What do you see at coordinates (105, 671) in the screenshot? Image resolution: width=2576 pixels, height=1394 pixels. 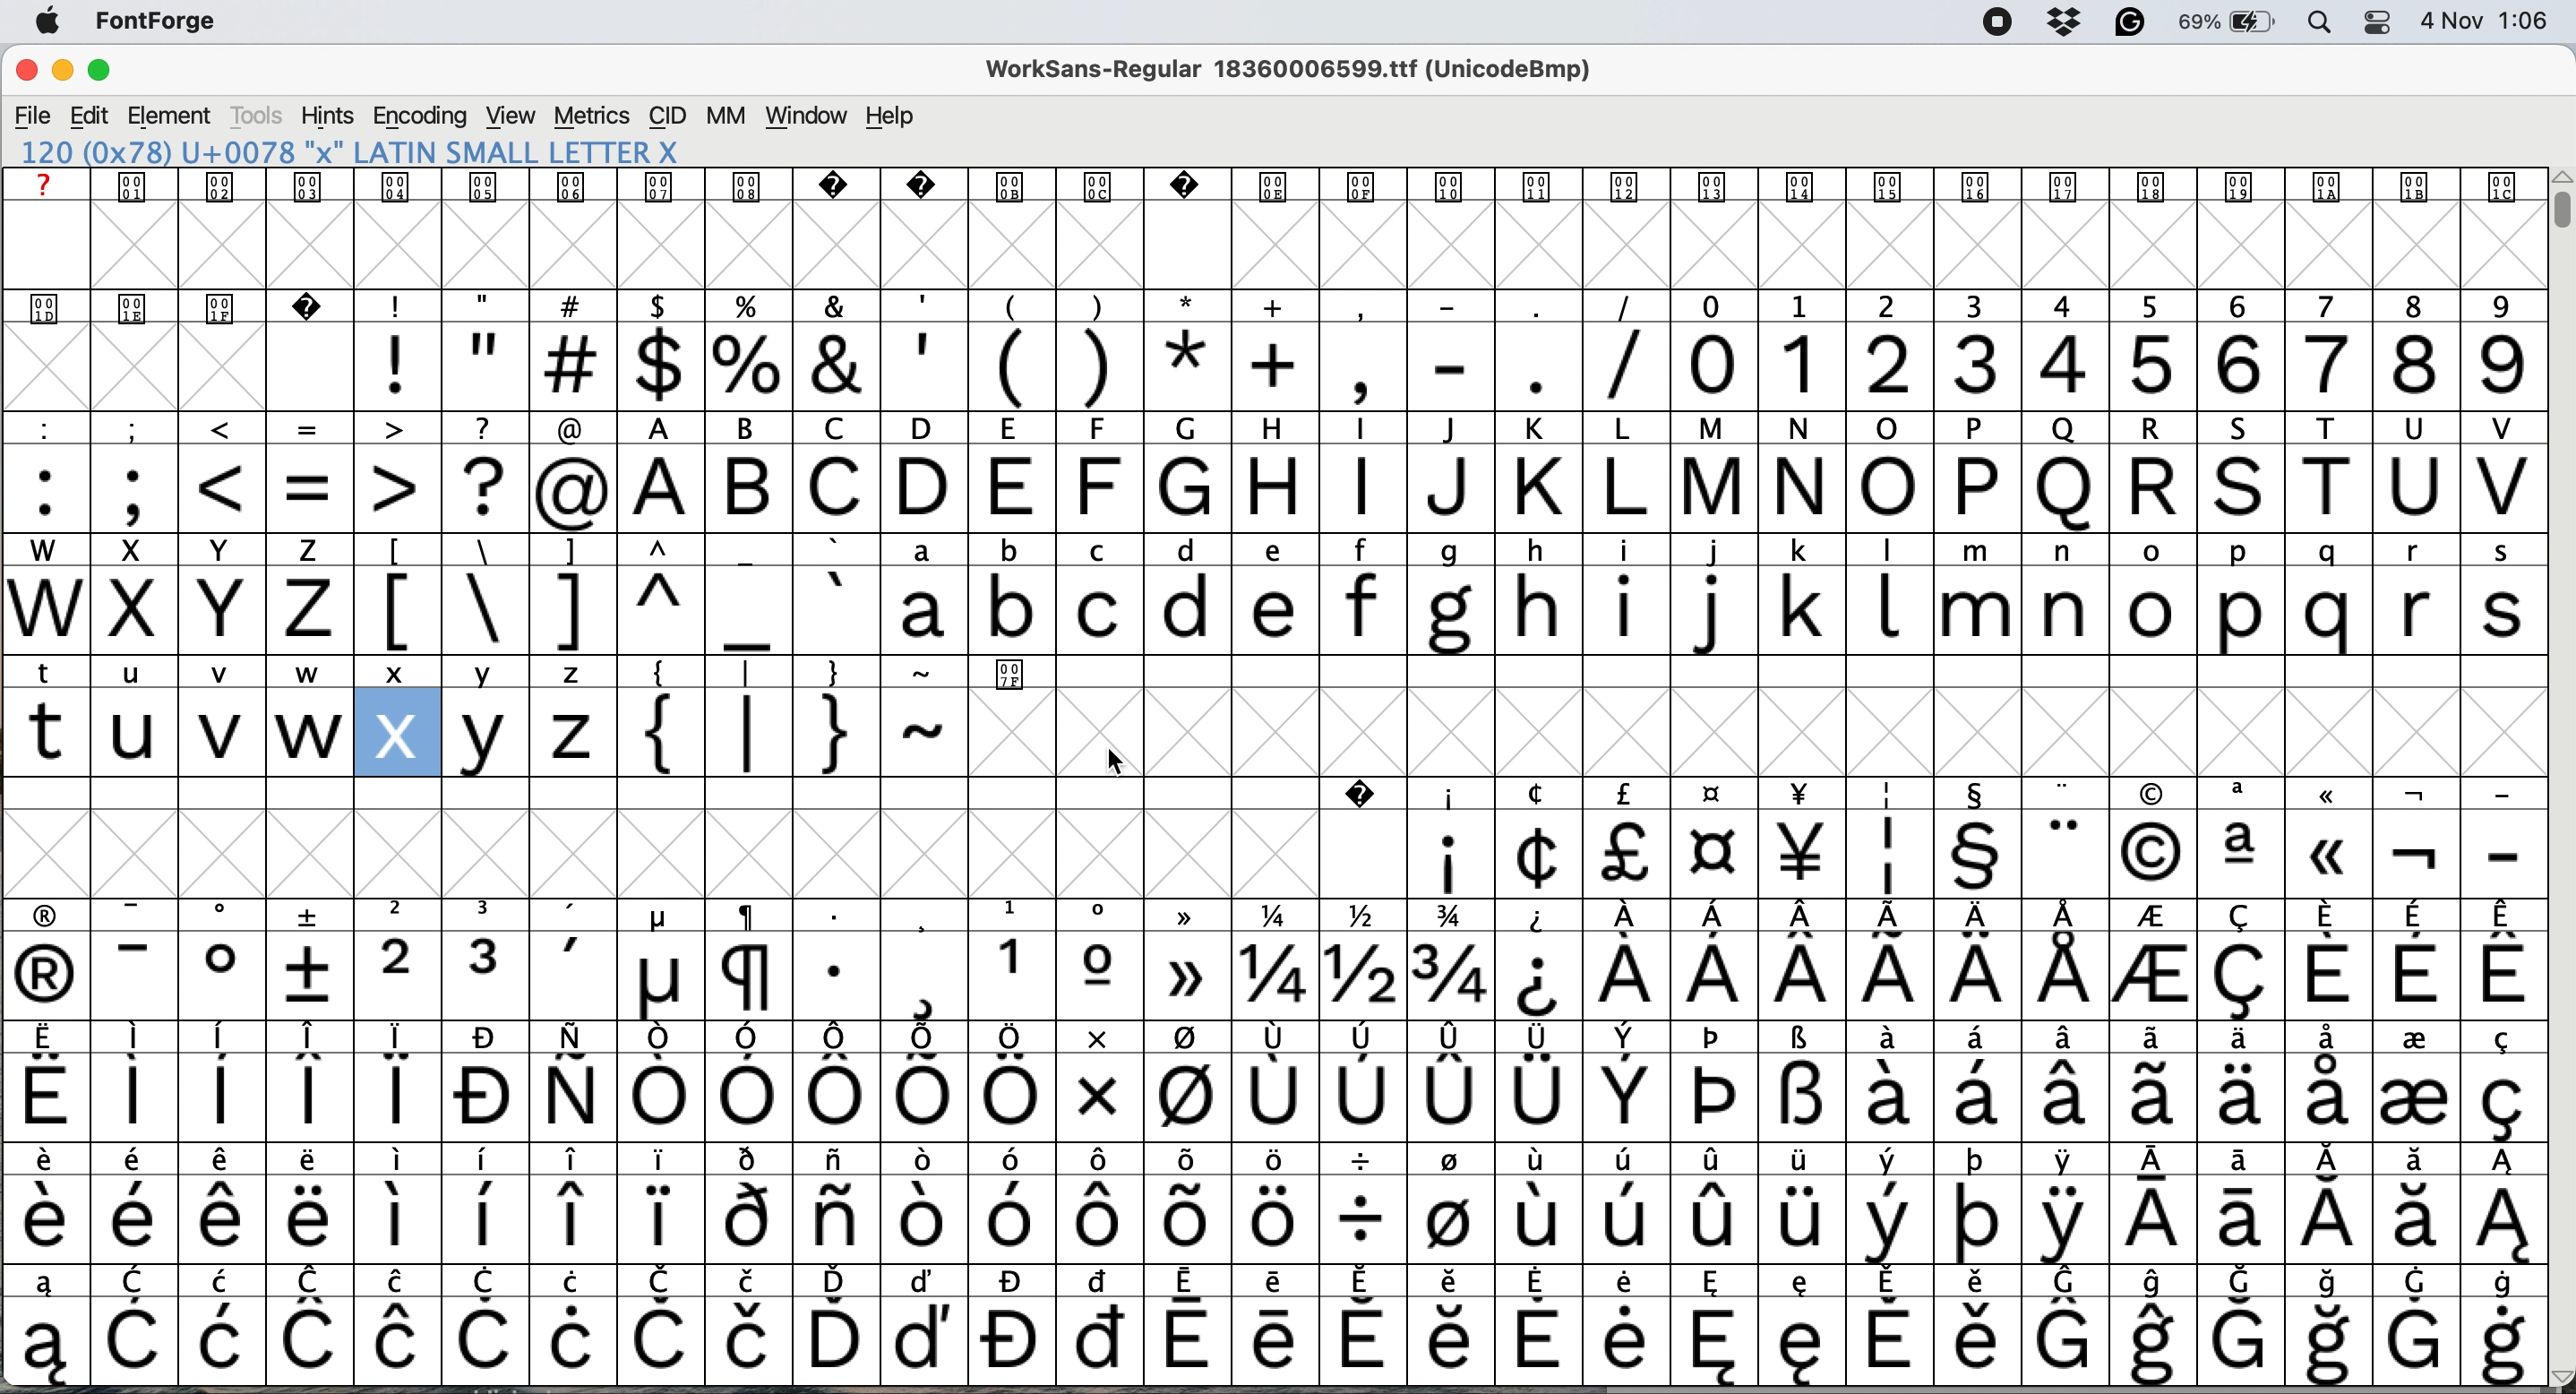 I see `special characters ` at bounding box center [105, 671].